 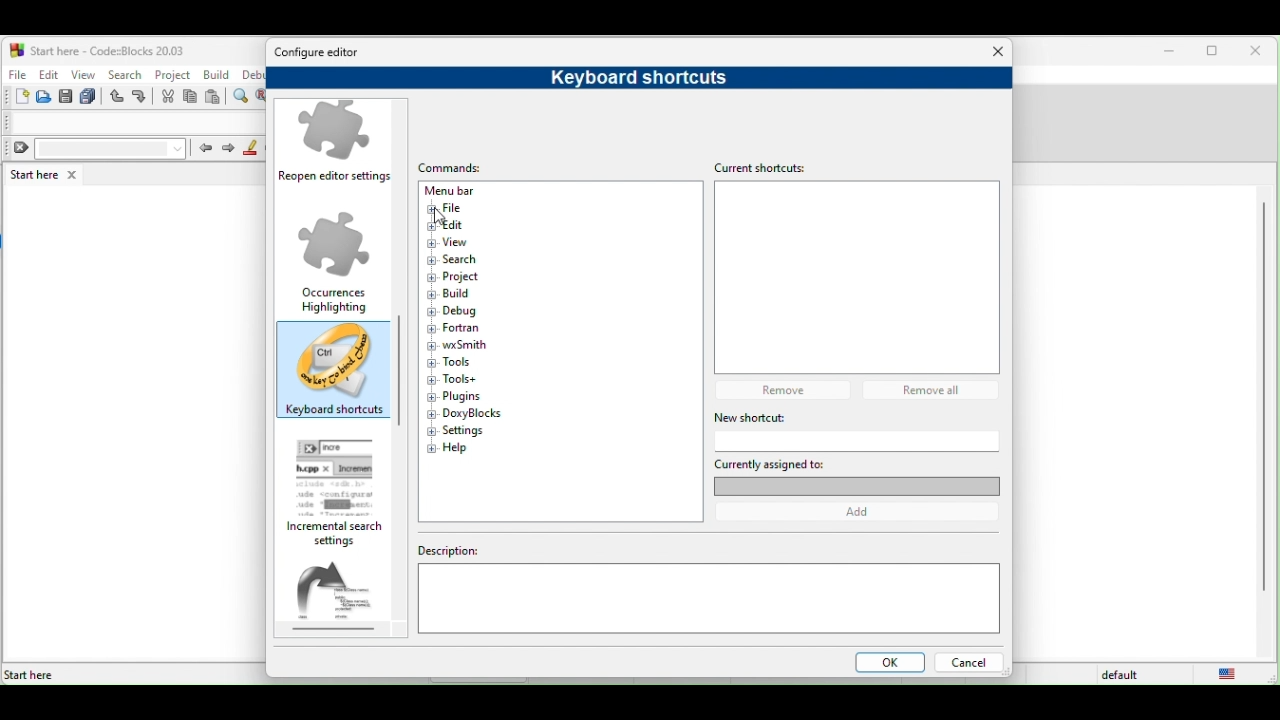 I want to click on save, so click(x=66, y=97).